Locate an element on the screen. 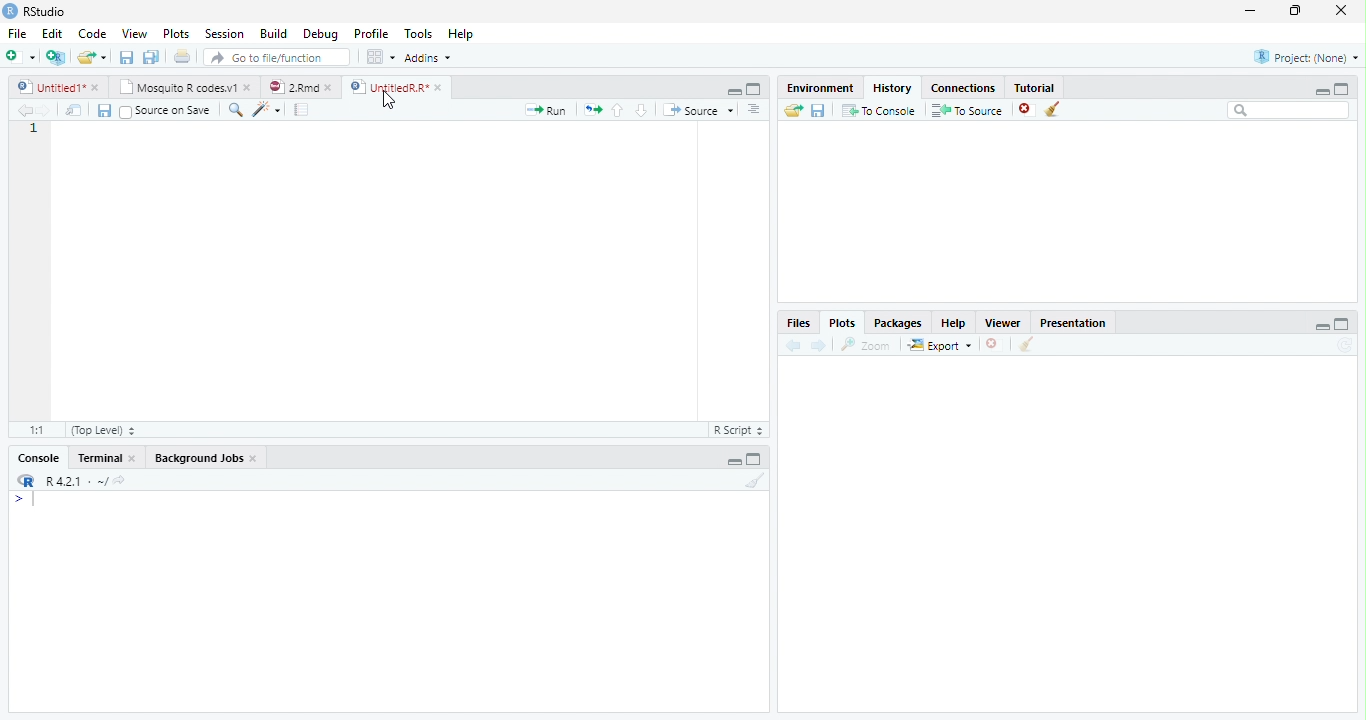  Minimize is located at coordinates (1320, 92).